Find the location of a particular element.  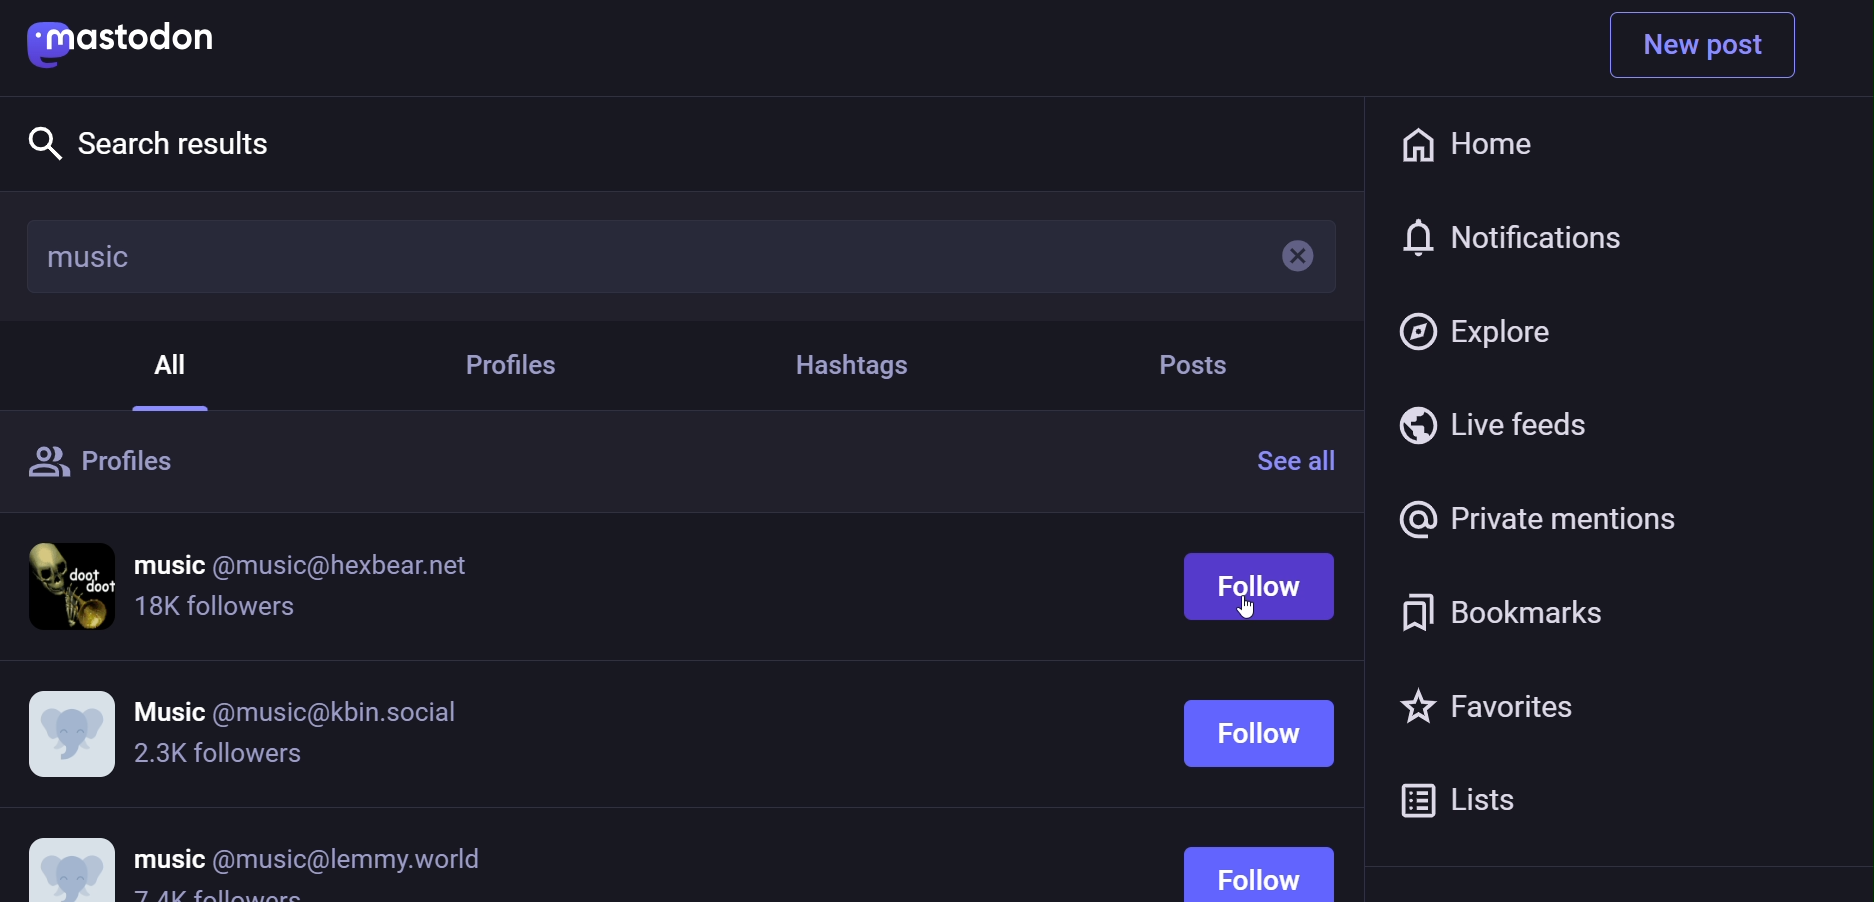

list is located at coordinates (1463, 796).